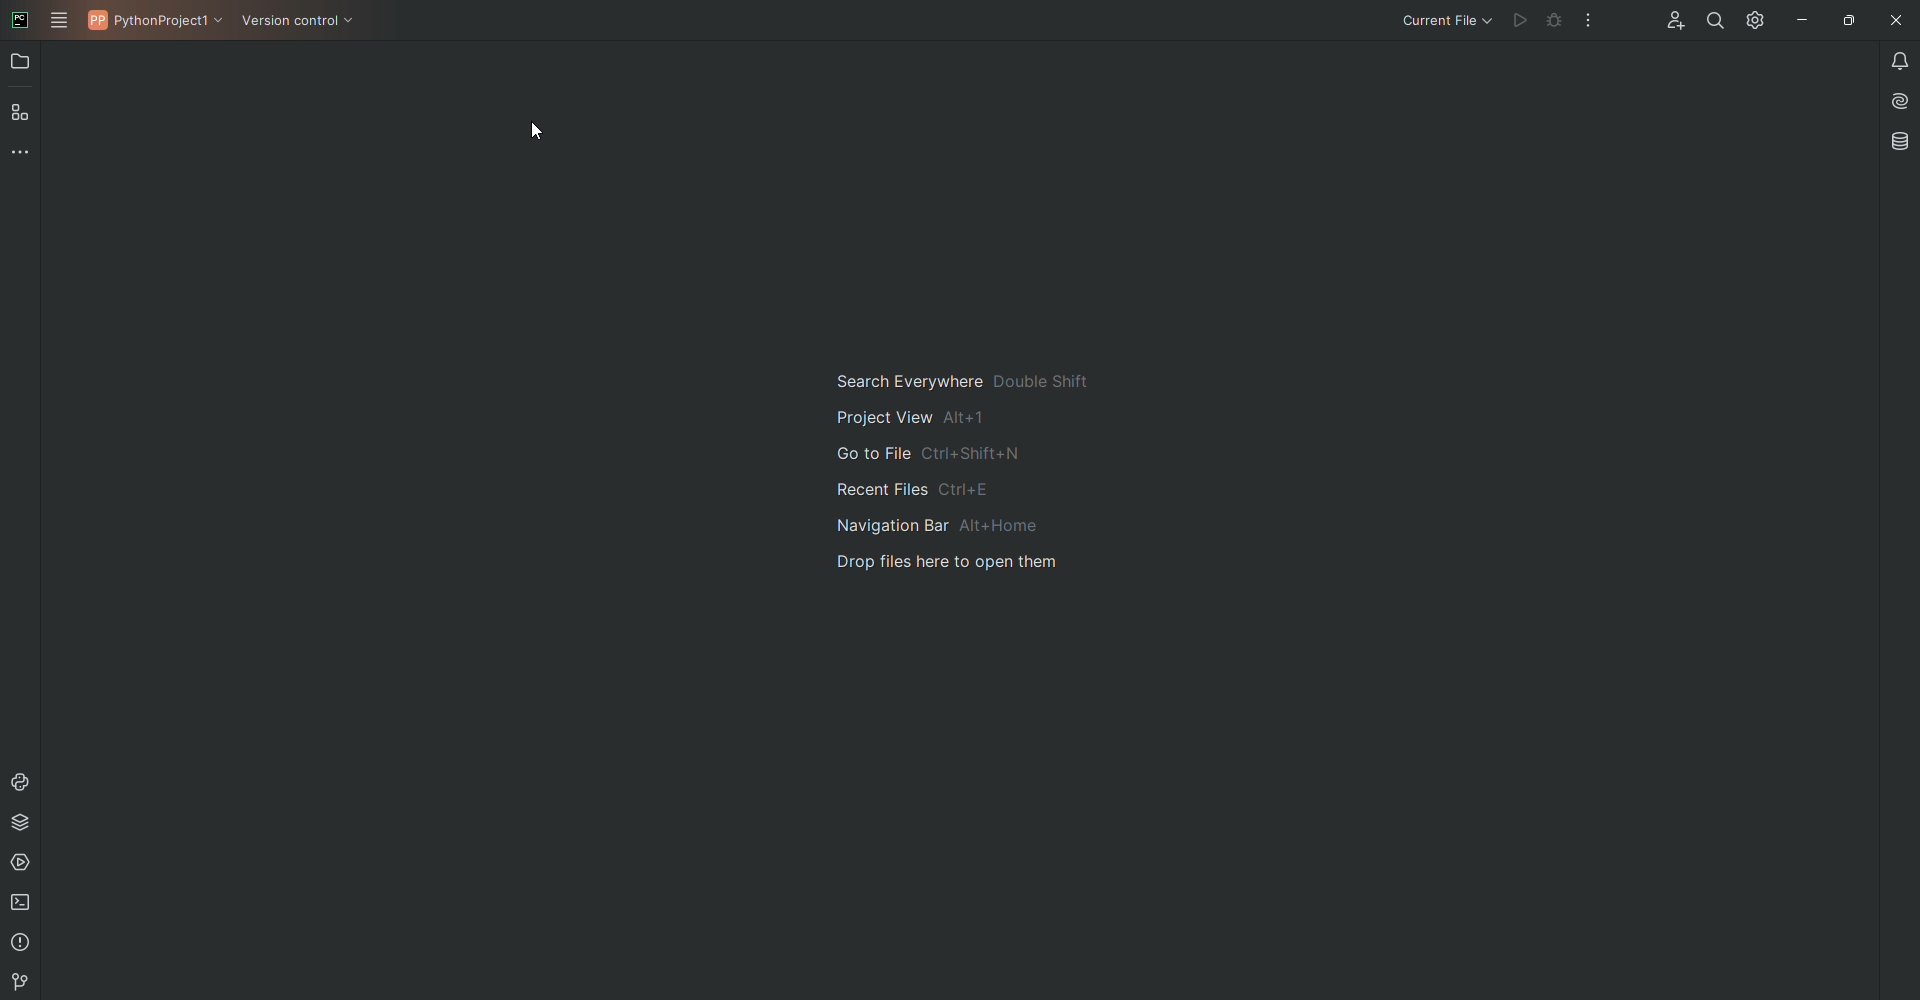 This screenshot has height=1000, width=1920. Describe the element at coordinates (976, 472) in the screenshot. I see `Navigation` at that location.